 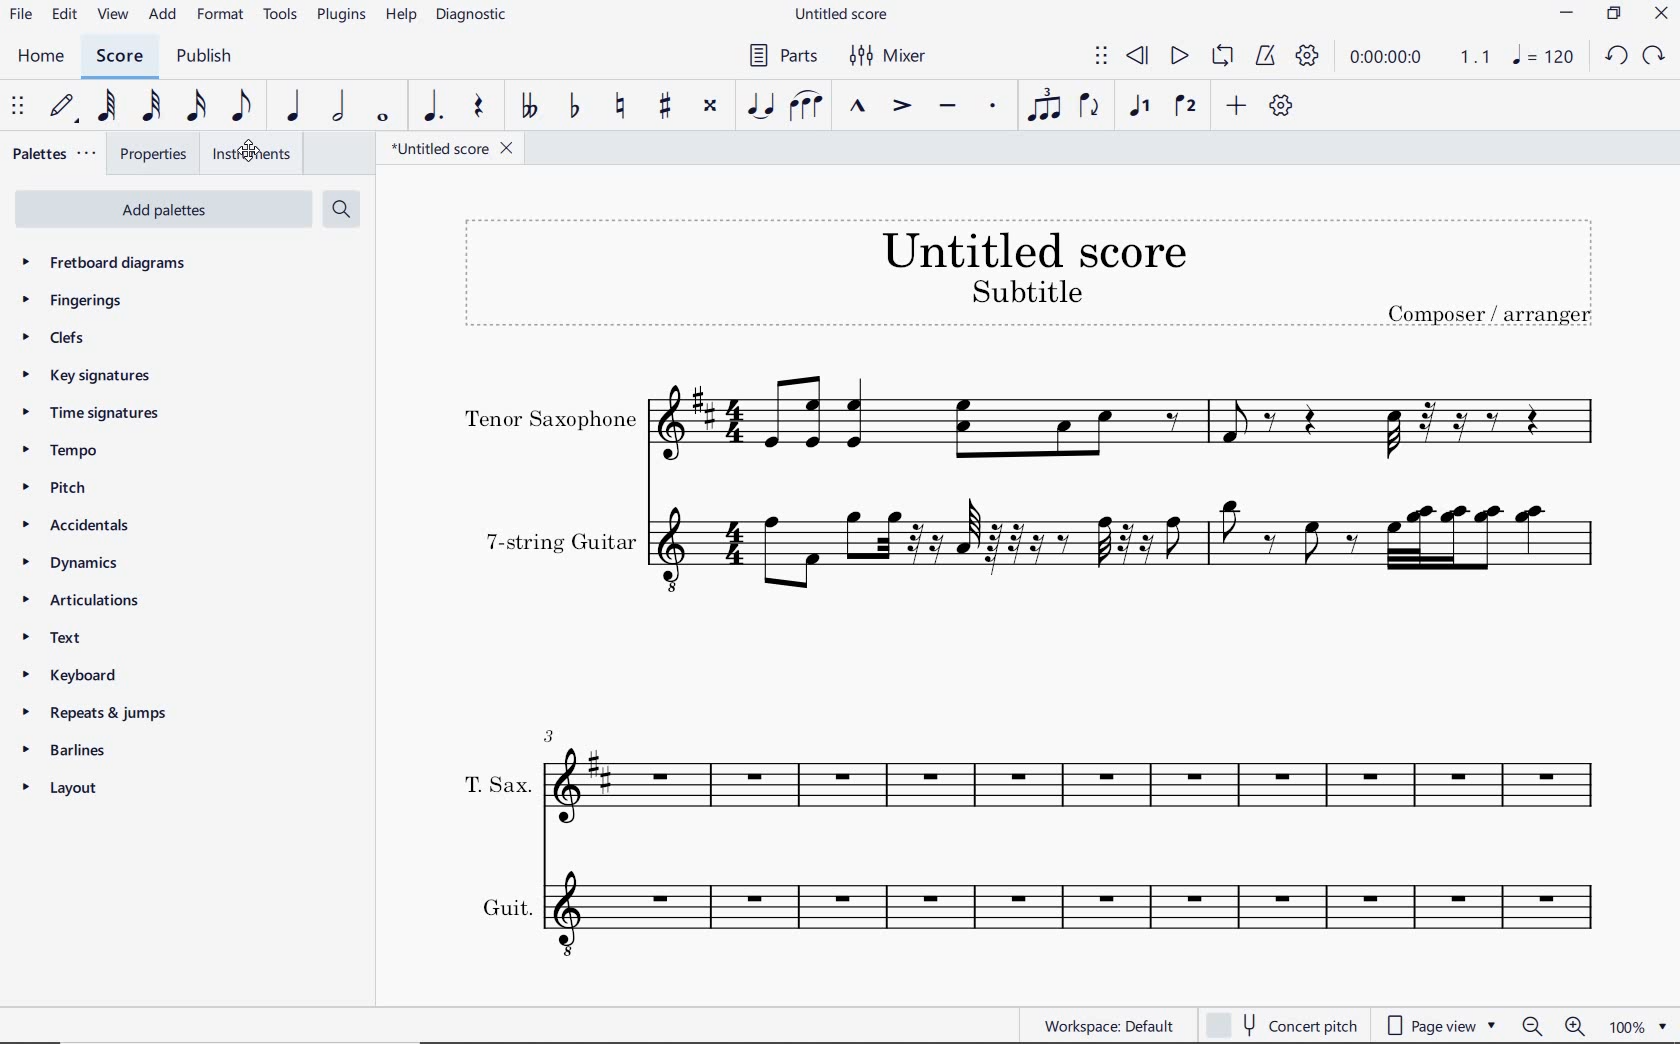 I want to click on INSTRUMENT: 7-STRING GUITAR, so click(x=1042, y=547).